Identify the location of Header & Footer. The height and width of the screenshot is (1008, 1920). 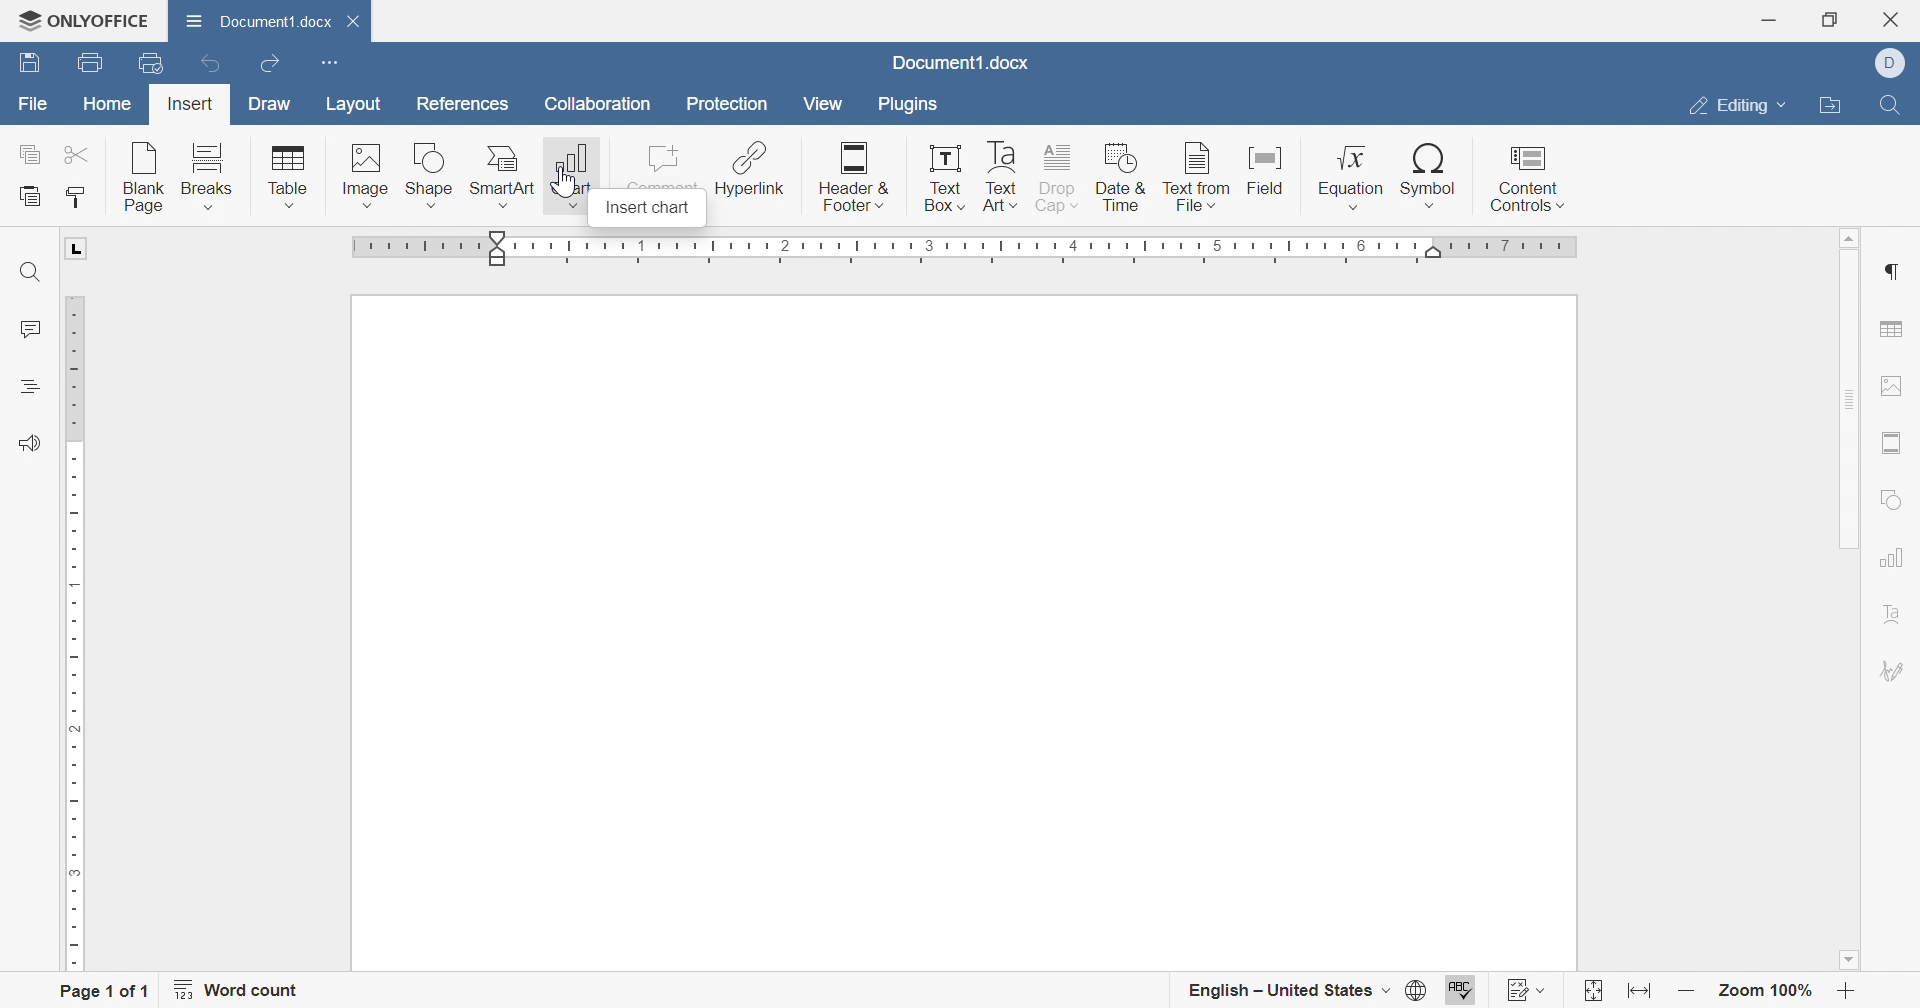
(856, 174).